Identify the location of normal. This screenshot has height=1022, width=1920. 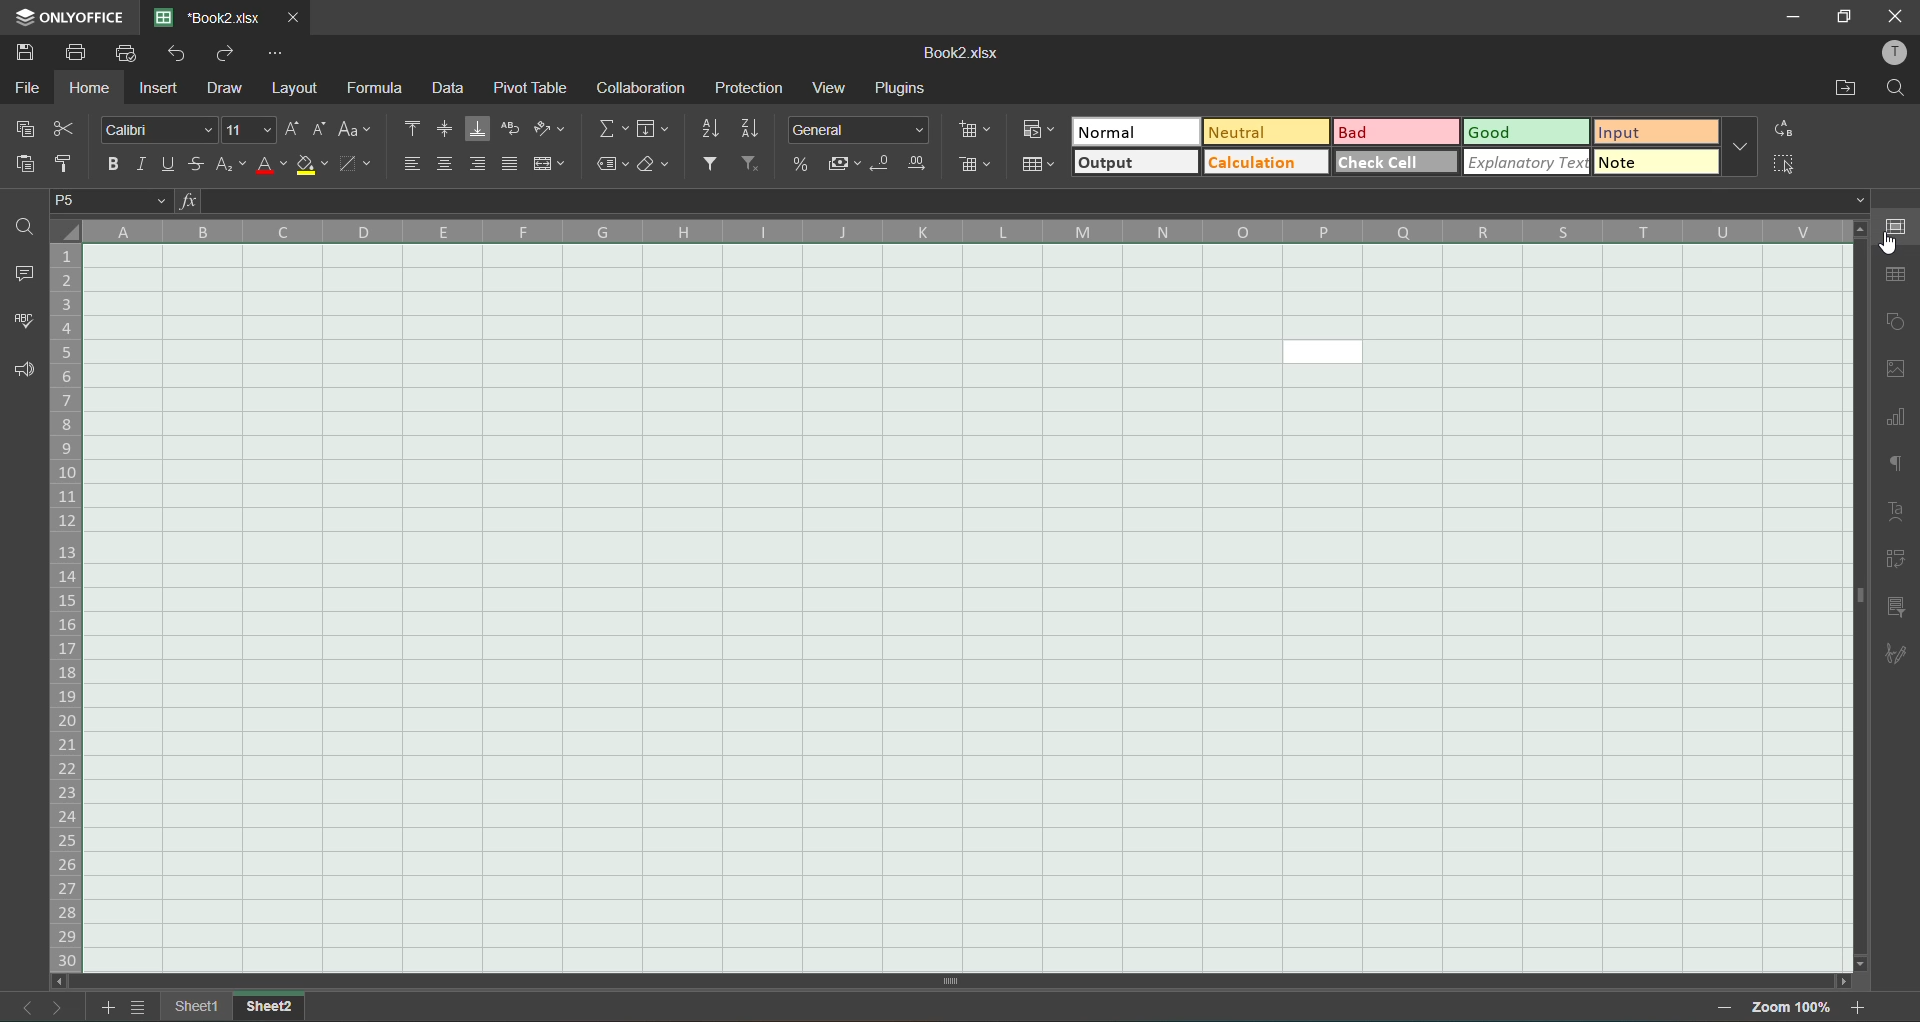
(1134, 130).